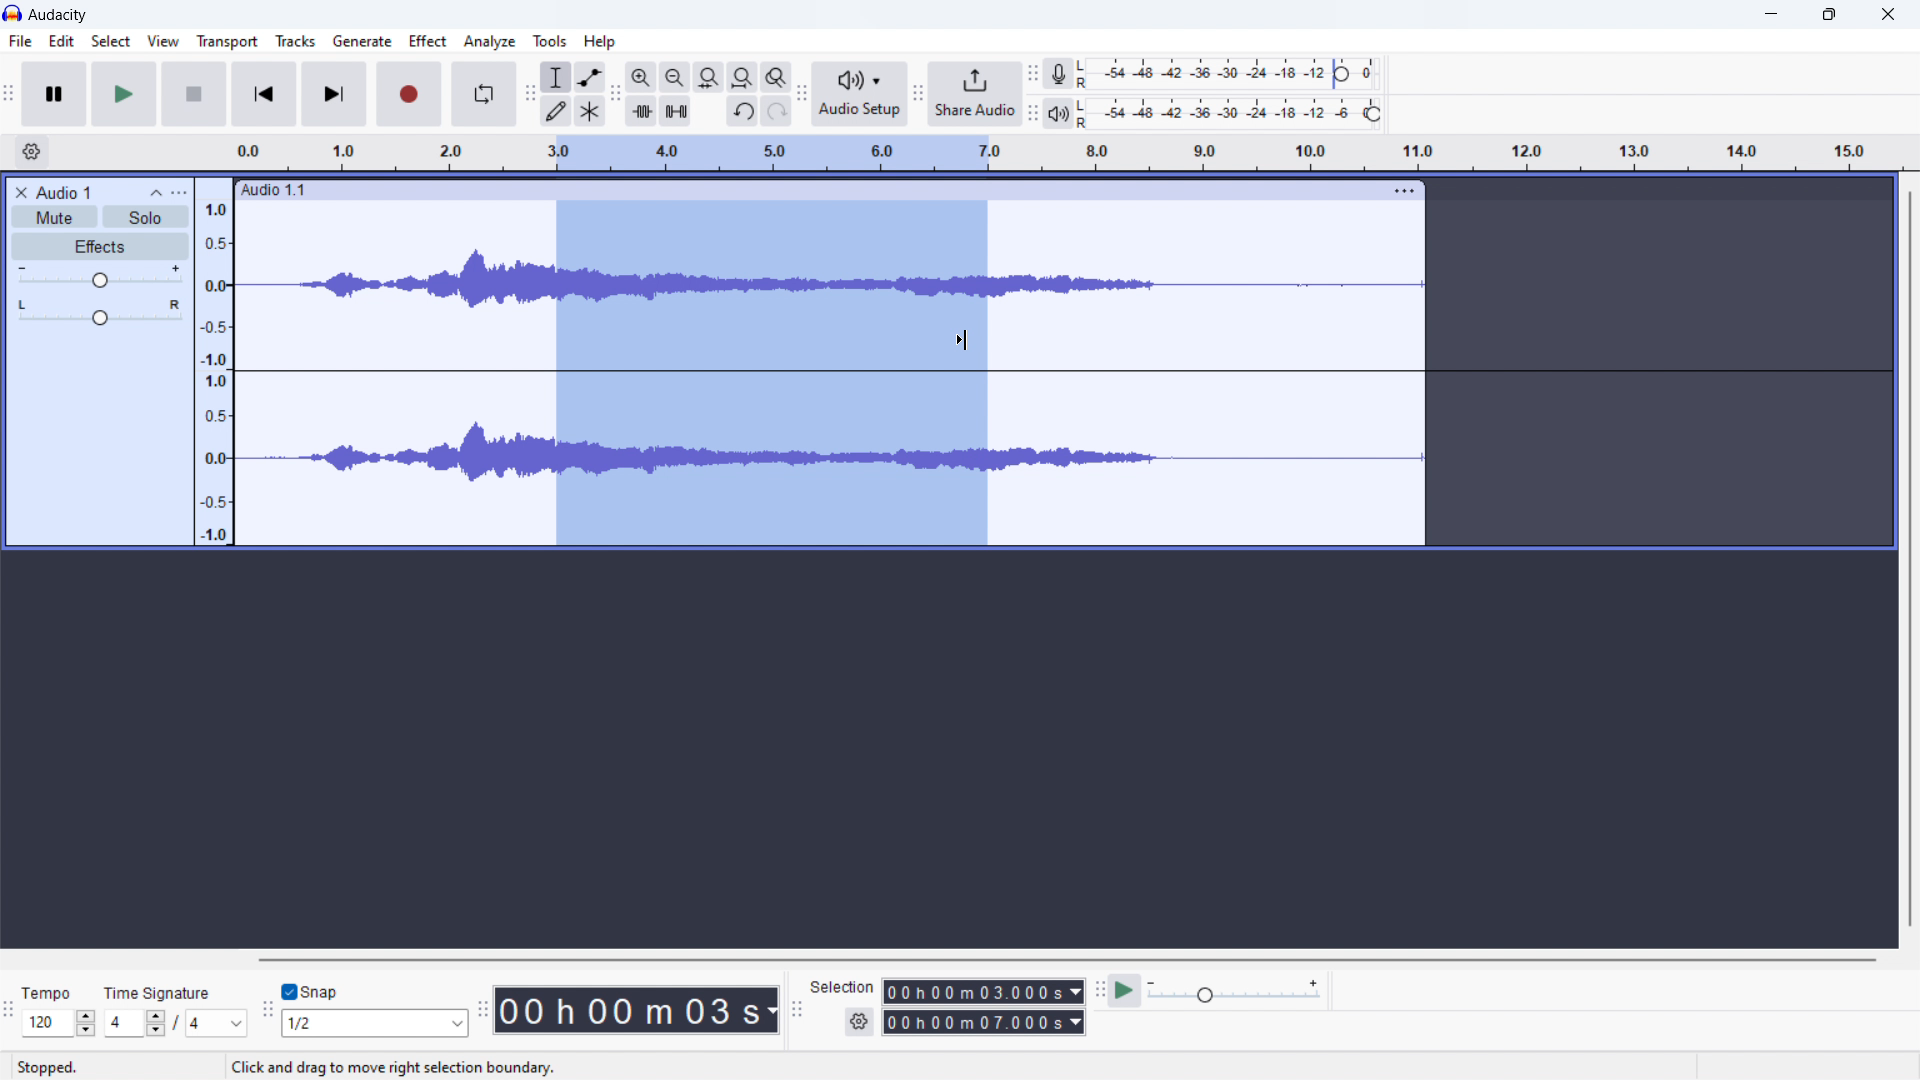 Image resolution: width=1920 pixels, height=1080 pixels. I want to click on /, so click(177, 1022).